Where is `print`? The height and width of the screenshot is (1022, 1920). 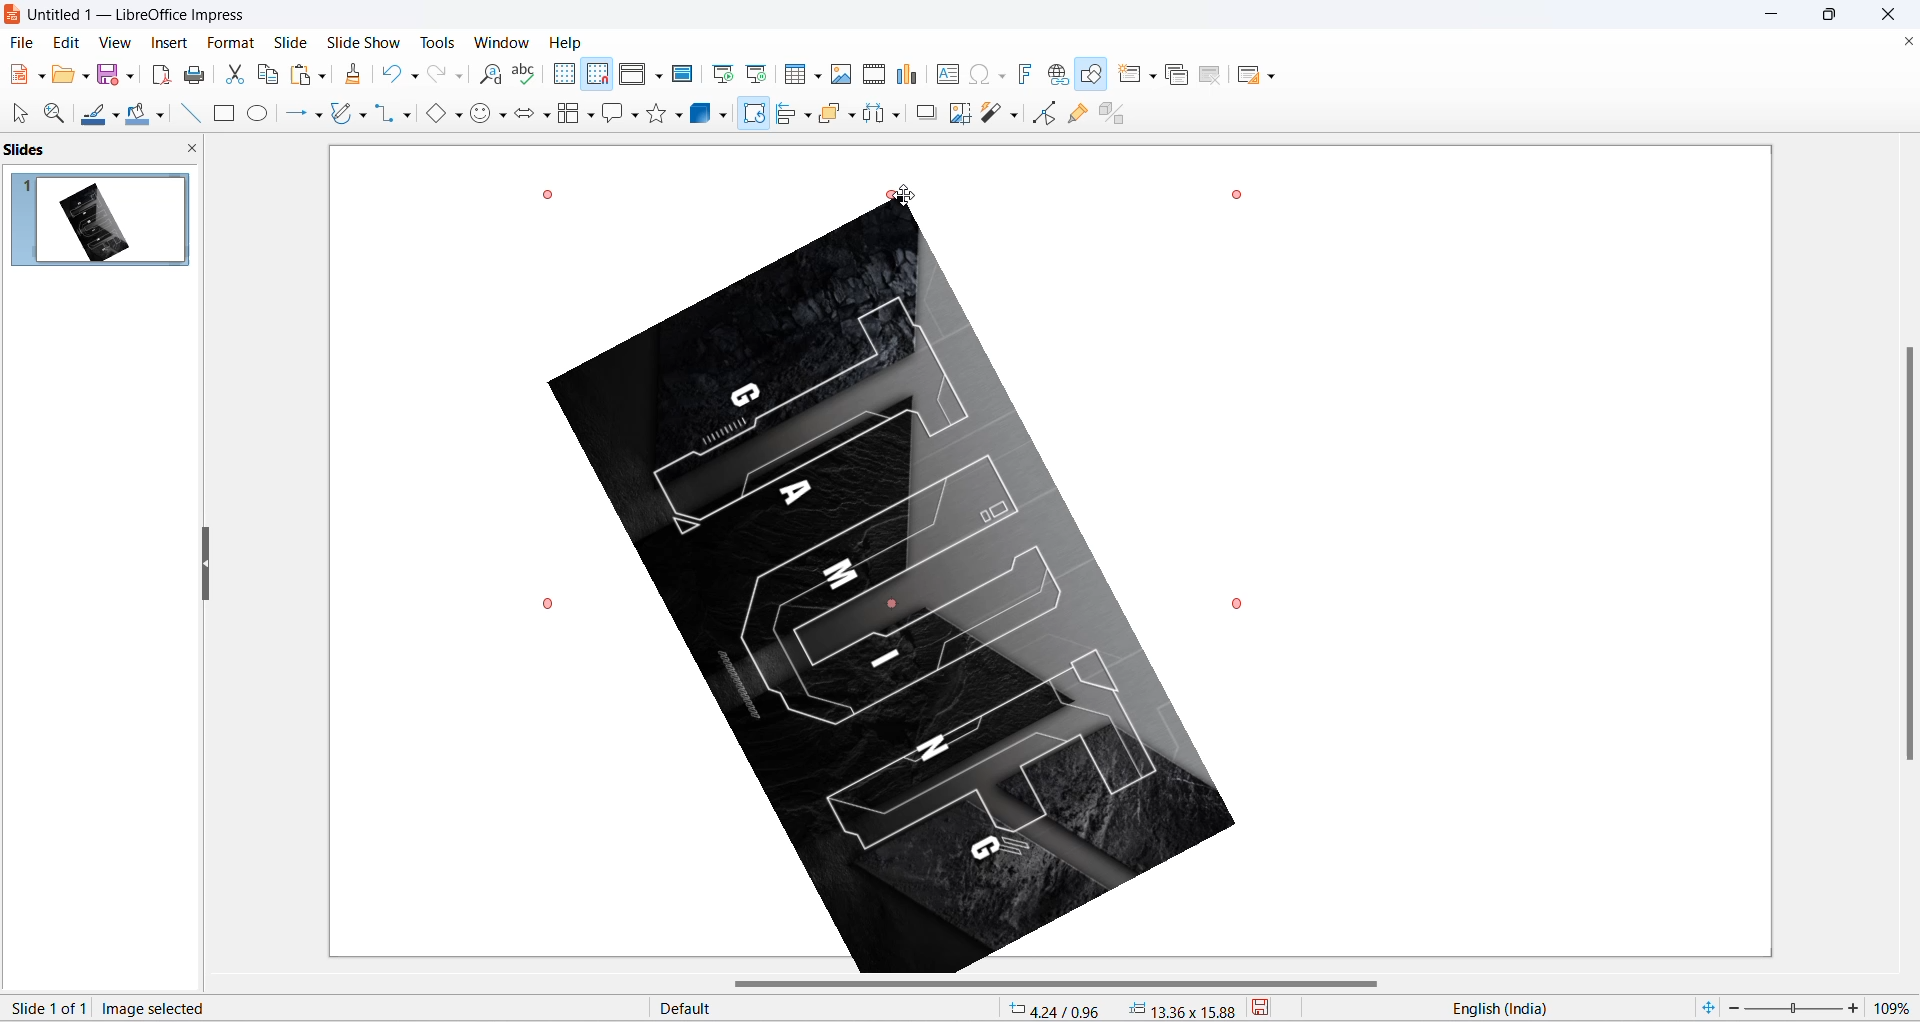
print is located at coordinates (201, 75).